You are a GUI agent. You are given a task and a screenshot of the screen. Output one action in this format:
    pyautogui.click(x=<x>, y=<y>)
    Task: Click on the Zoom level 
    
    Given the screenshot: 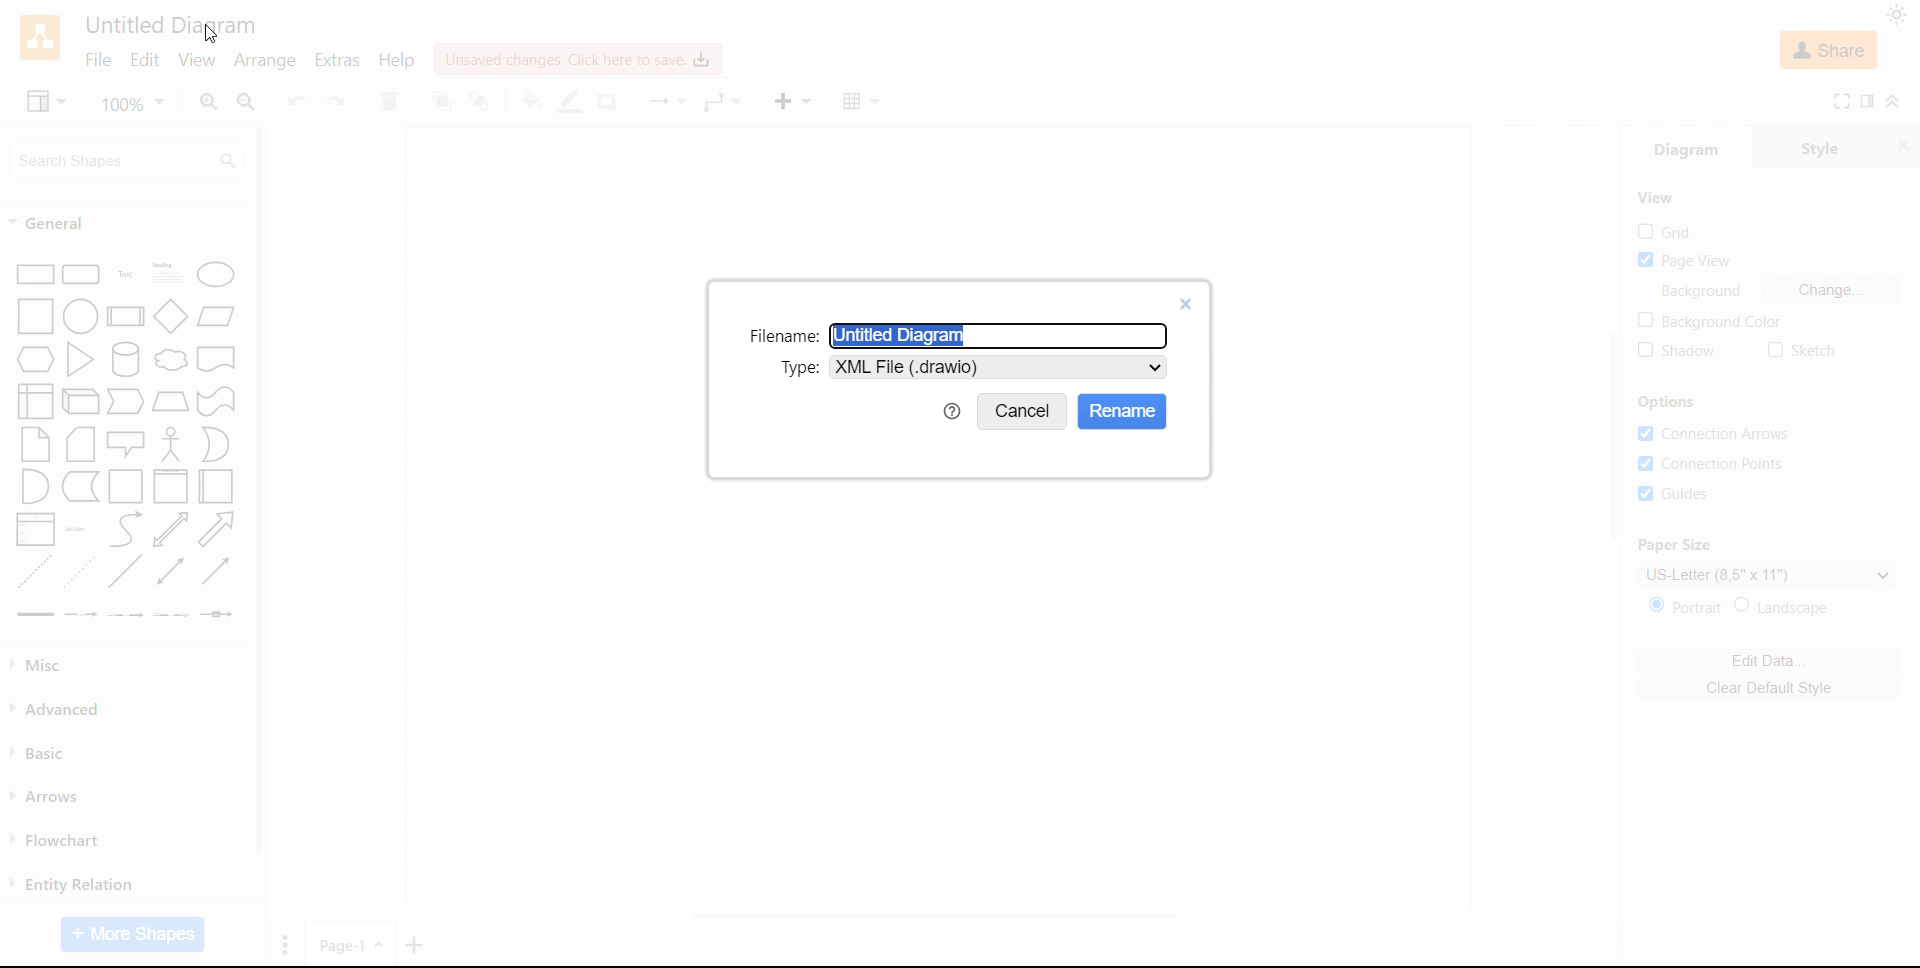 What is the action you would take?
    pyautogui.click(x=135, y=103)
    